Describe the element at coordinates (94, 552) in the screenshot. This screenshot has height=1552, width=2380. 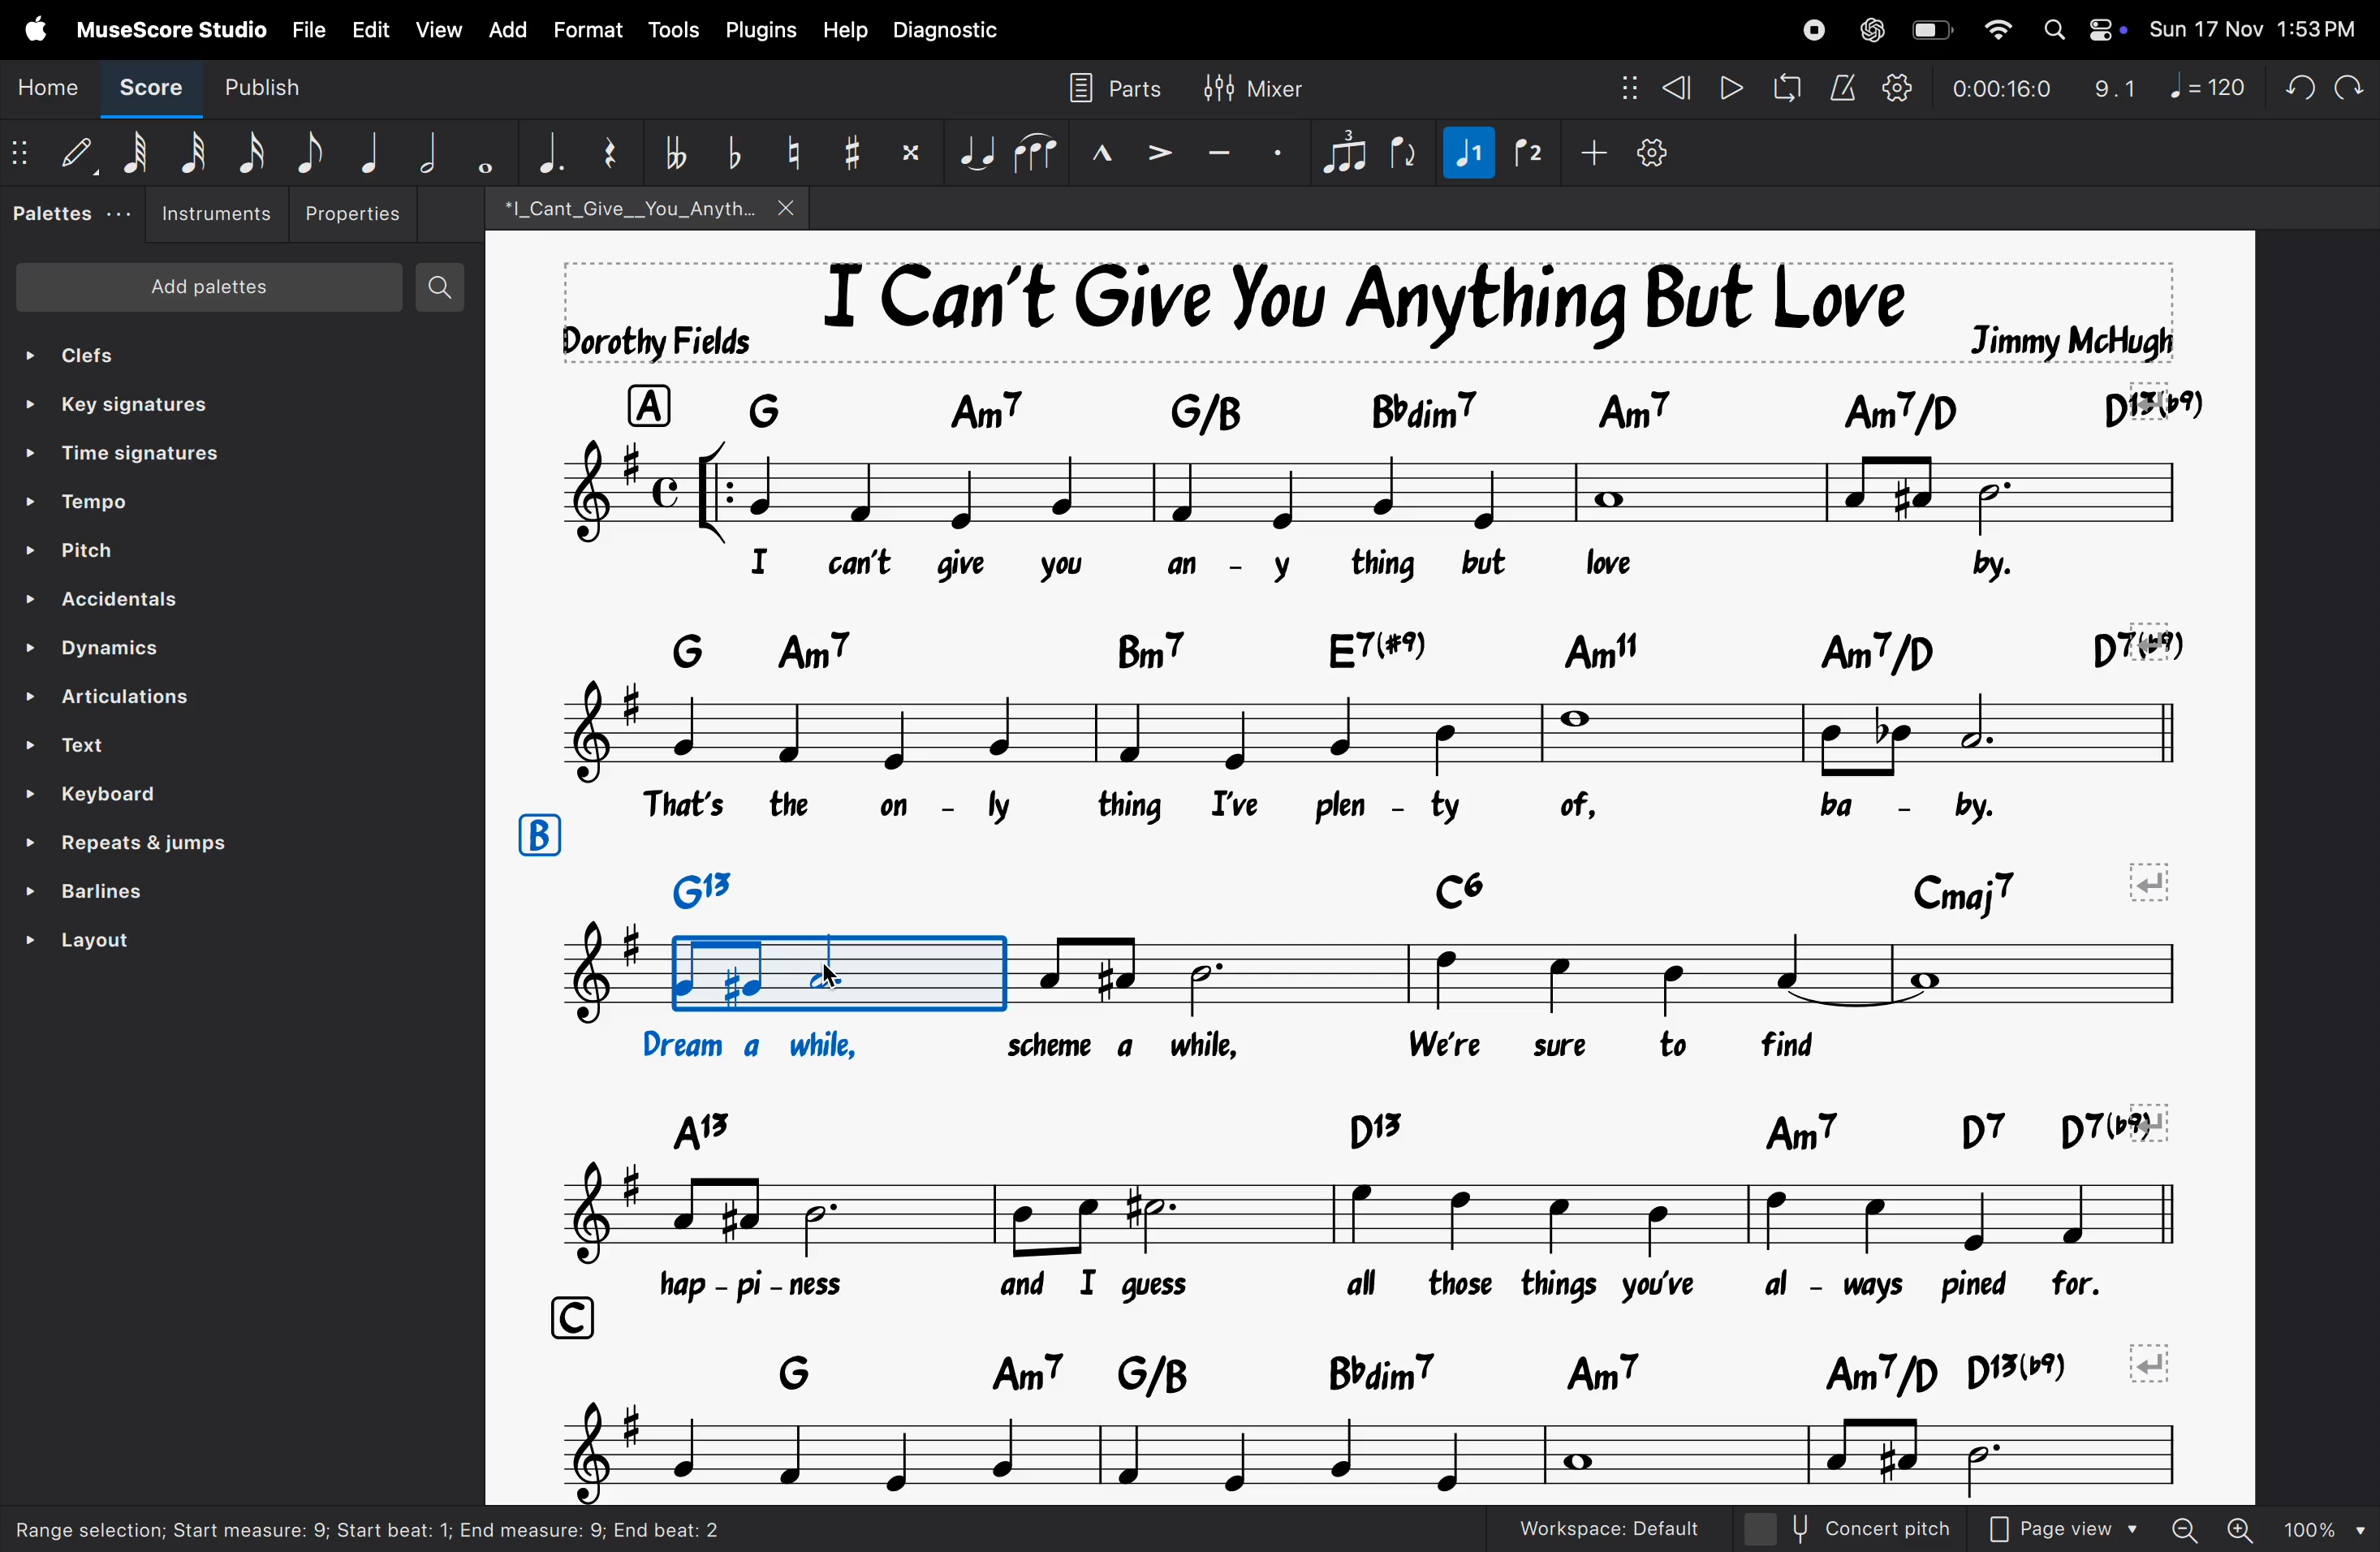
I see `pitch` at that location.